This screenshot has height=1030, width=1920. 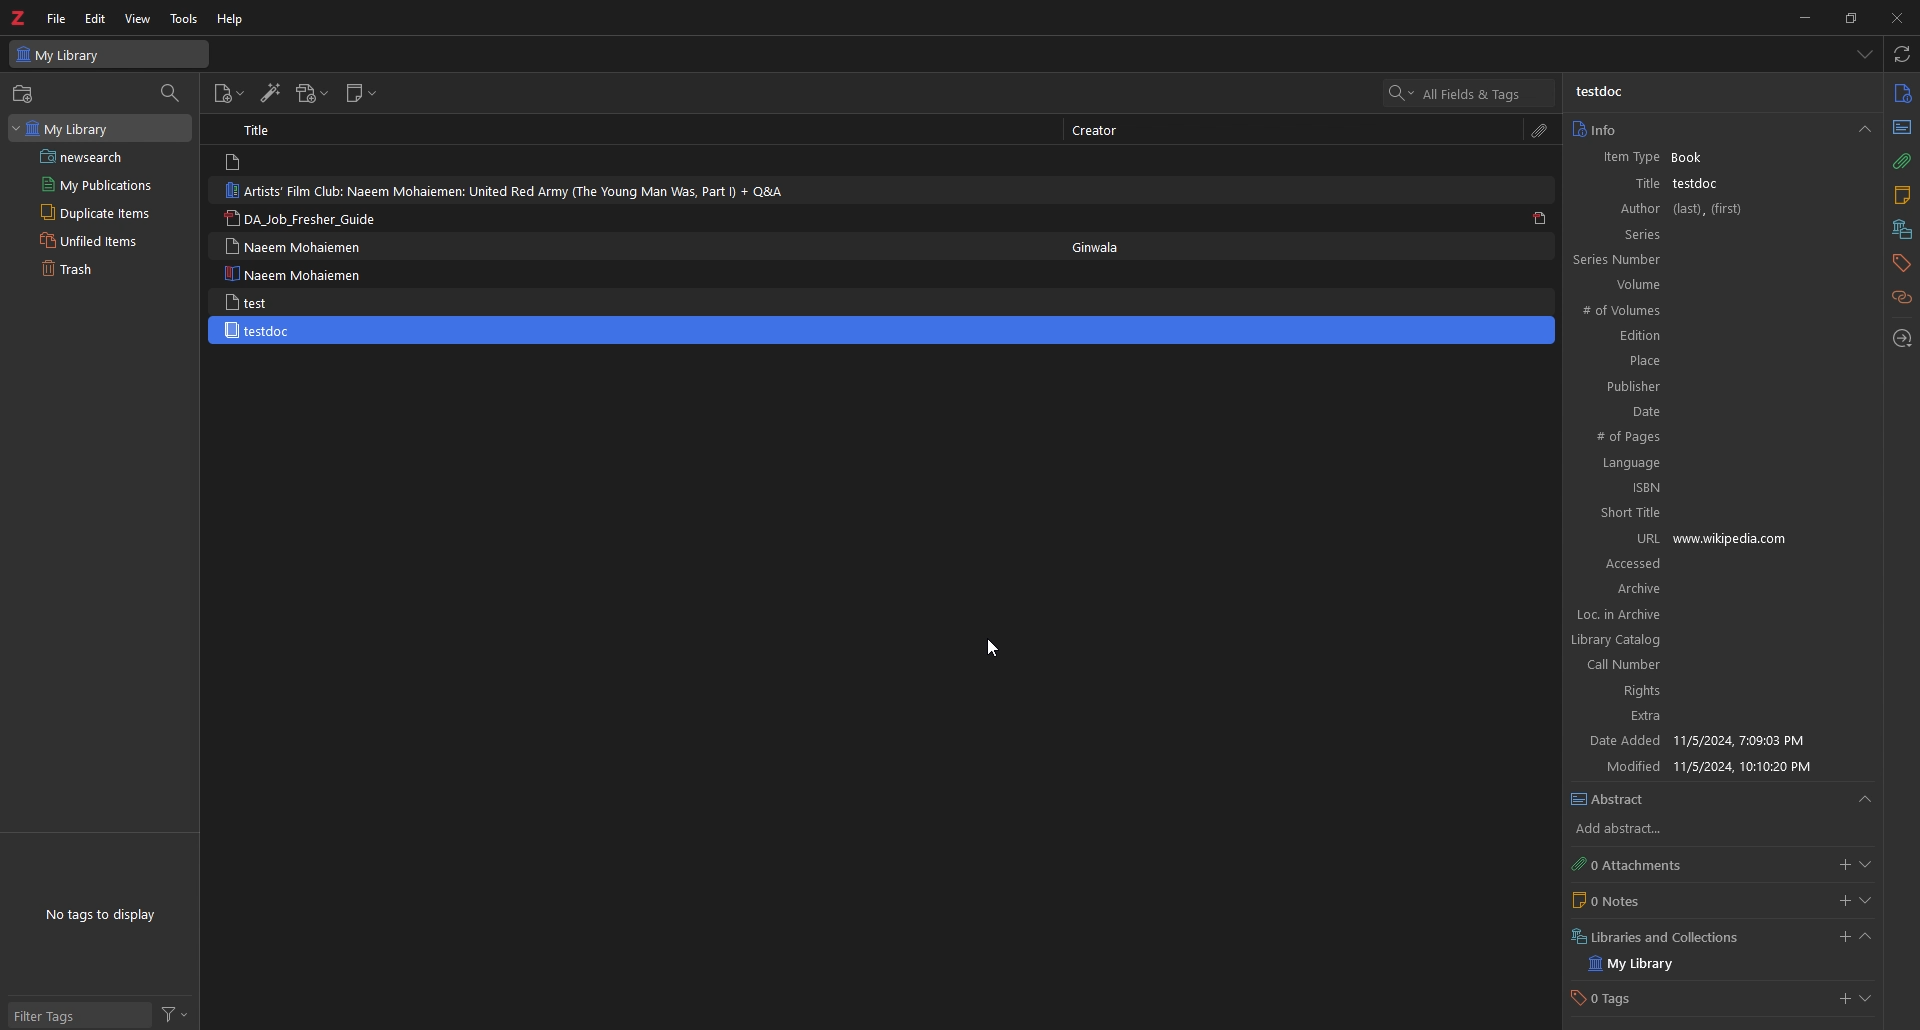 I want to click on saved search, so click(x=104, y=156).